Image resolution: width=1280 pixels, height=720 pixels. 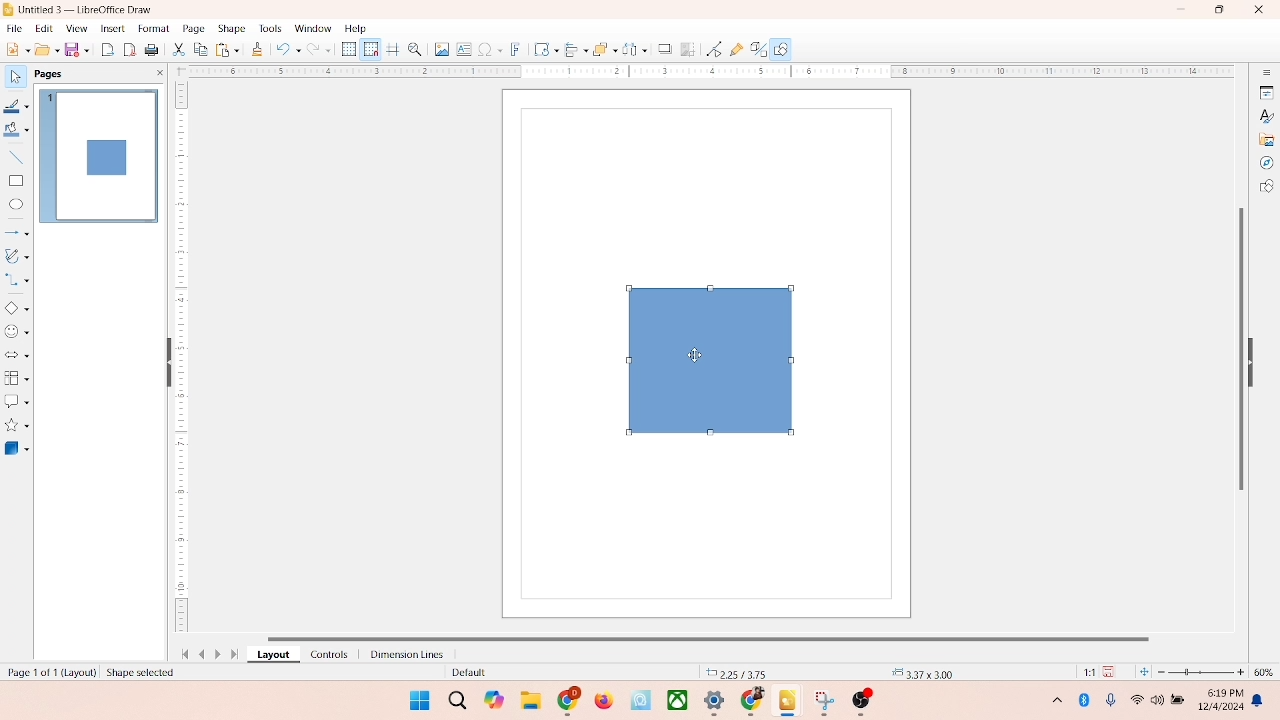 What do you see at coordinates (288, 51) in the screenshot?
I see `undo` at bounding box center [288, 51].